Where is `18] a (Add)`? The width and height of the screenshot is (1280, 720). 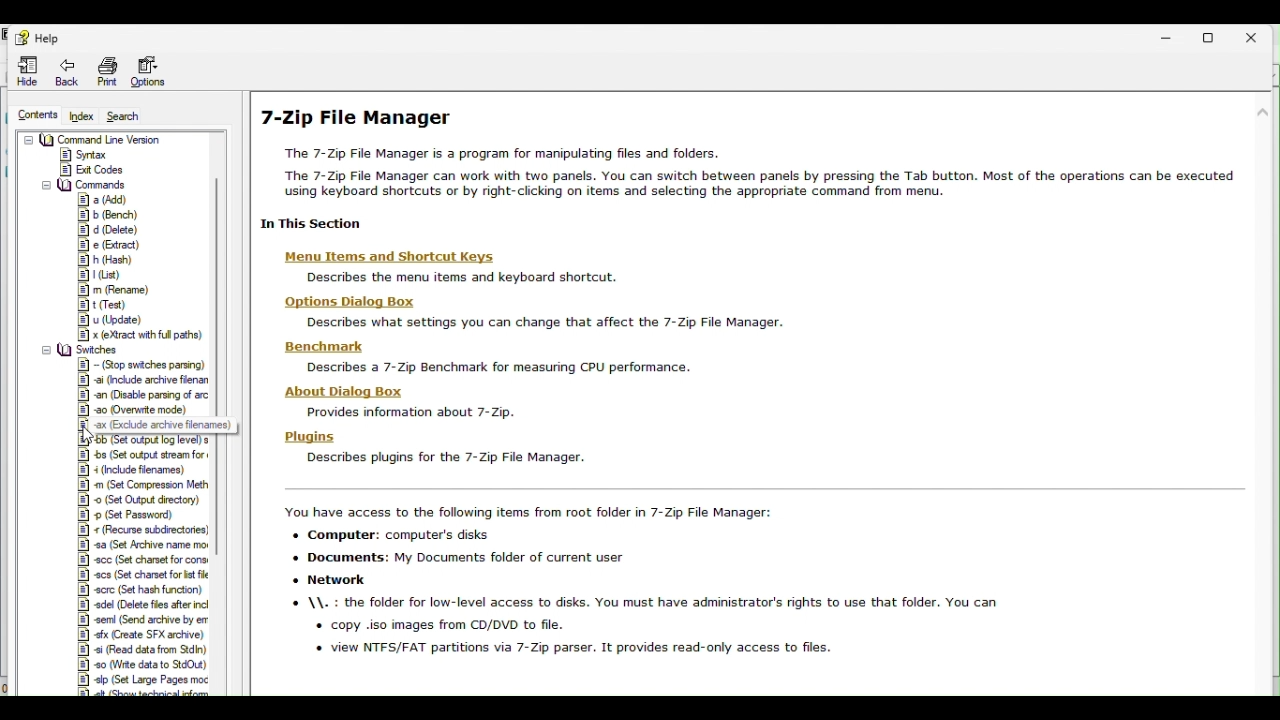 18] a (Add) is located at coordinates (105, 199).